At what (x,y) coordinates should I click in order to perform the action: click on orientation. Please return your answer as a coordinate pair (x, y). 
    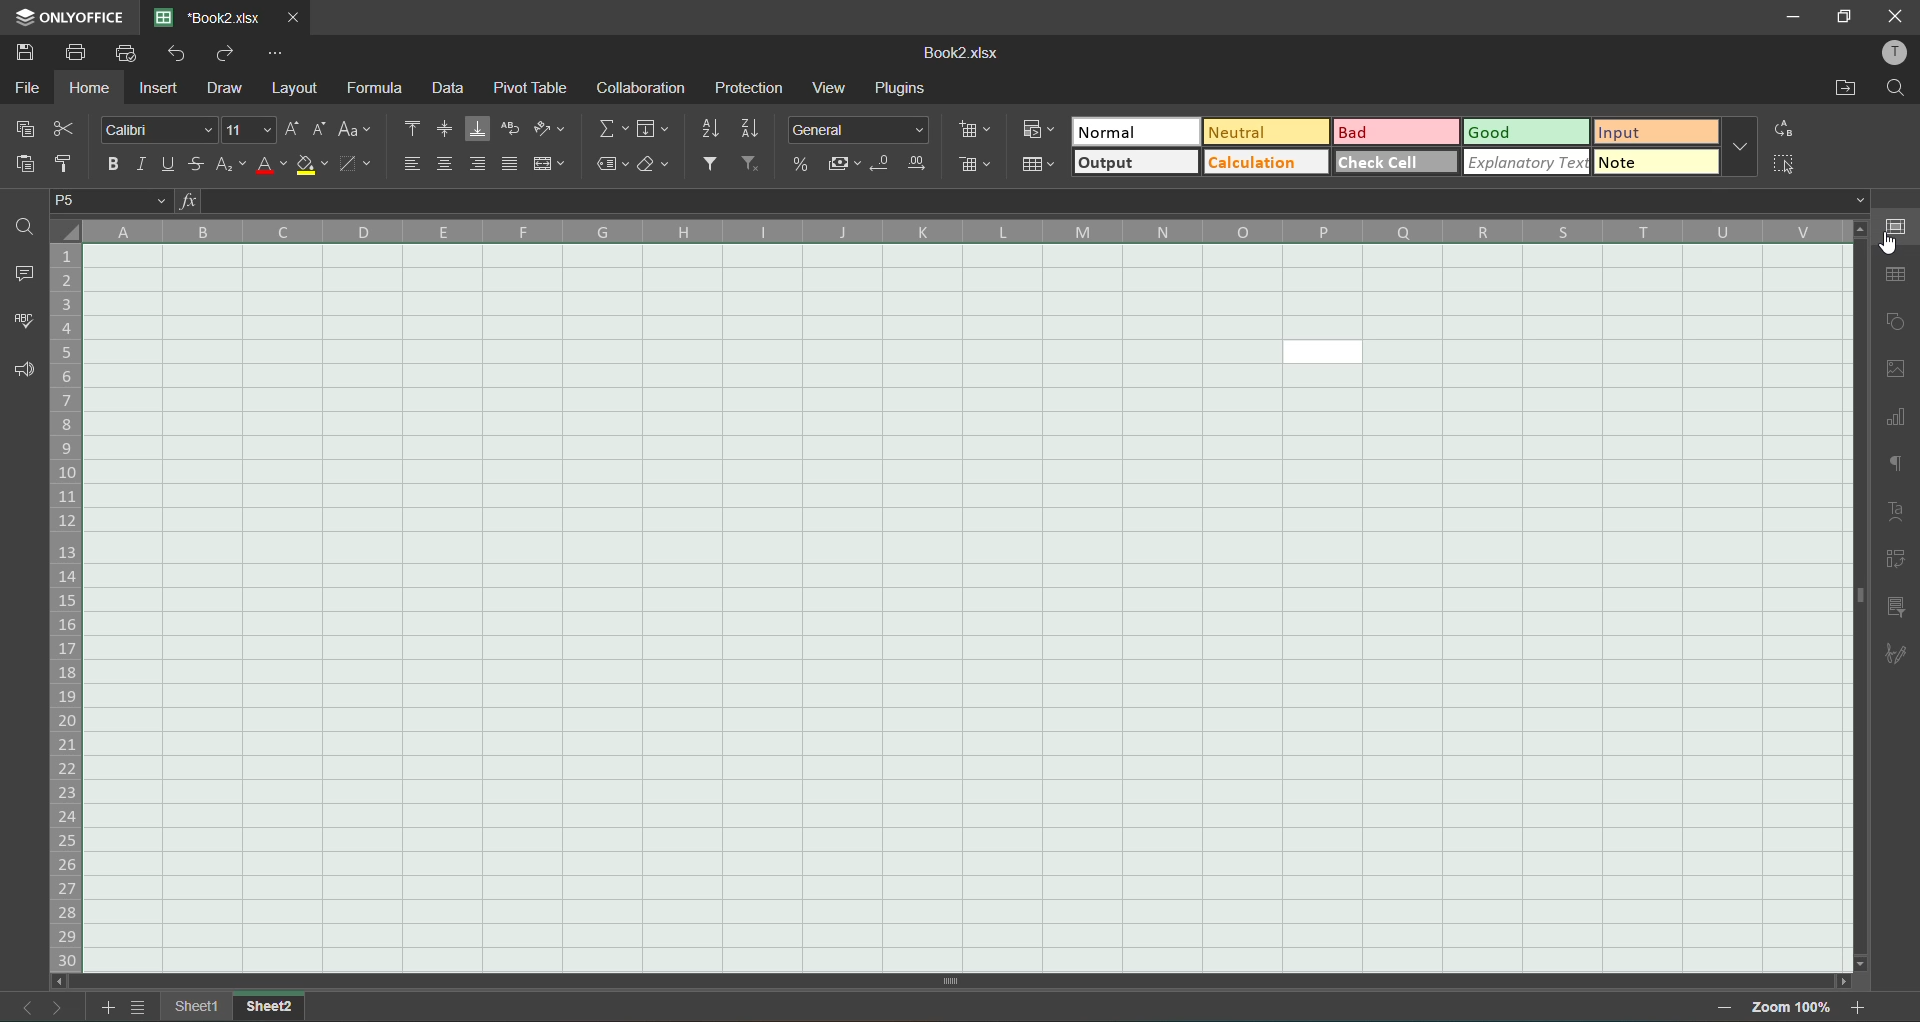
    Looking at the image, I should click on (548, 130).